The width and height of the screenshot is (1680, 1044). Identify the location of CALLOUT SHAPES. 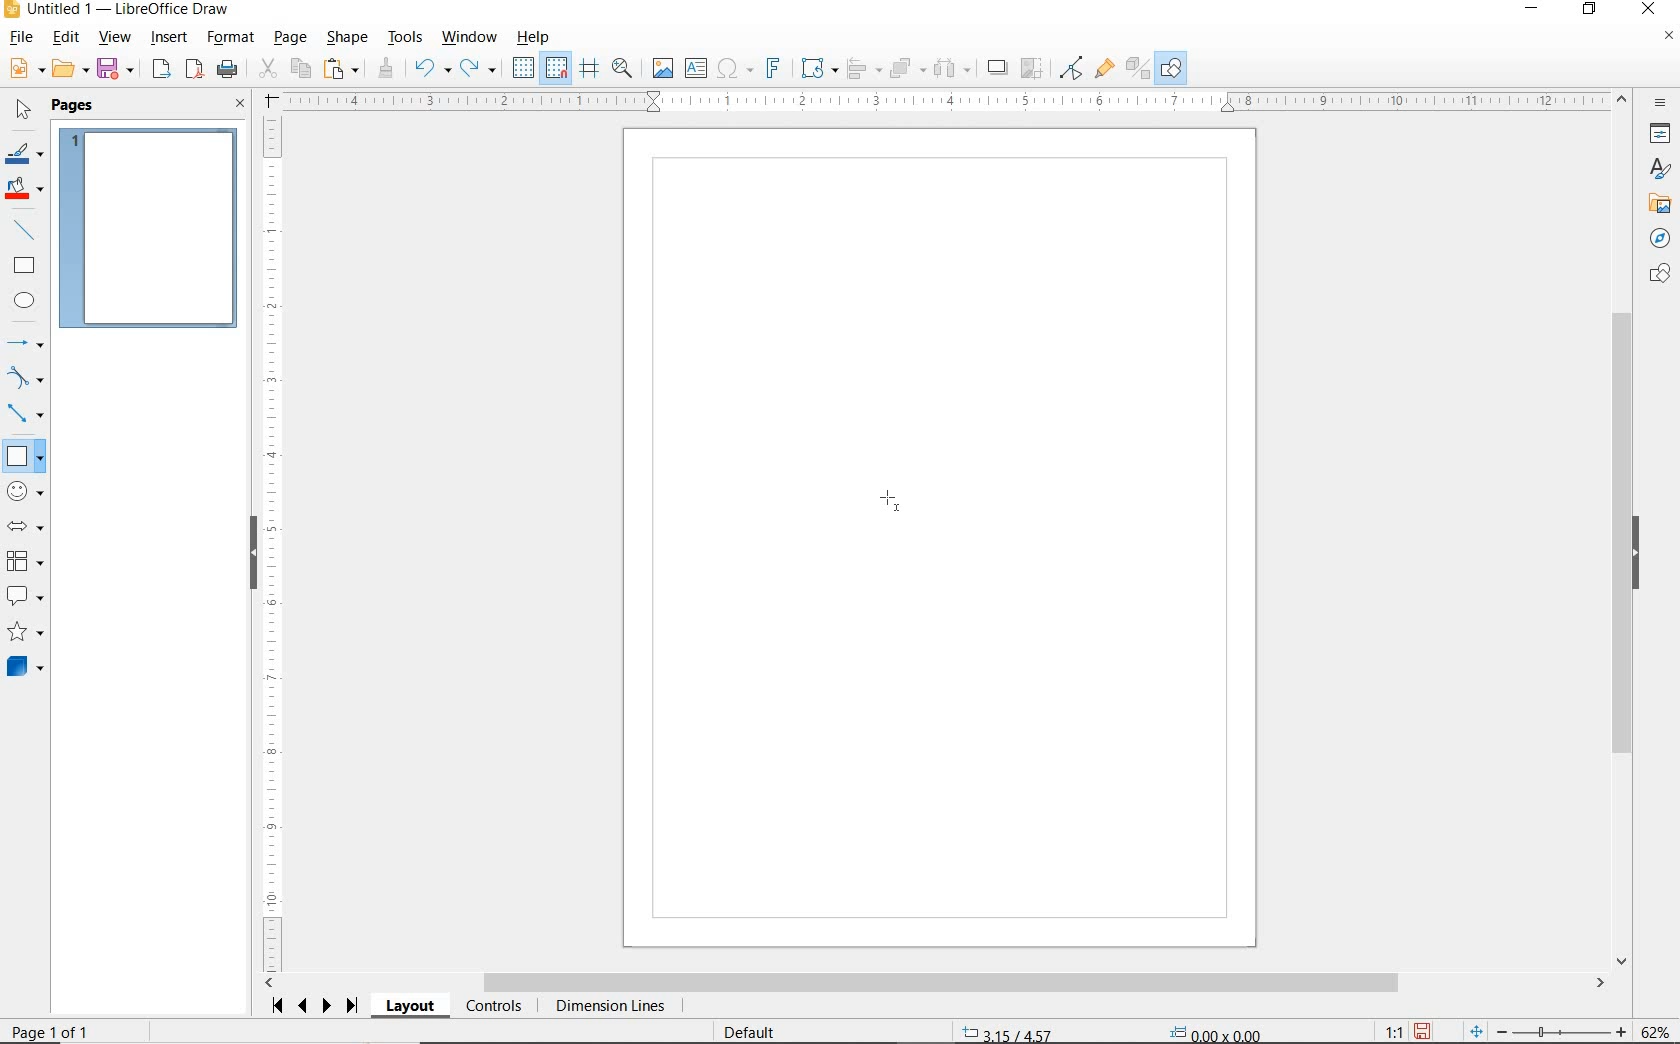
(26, 597).